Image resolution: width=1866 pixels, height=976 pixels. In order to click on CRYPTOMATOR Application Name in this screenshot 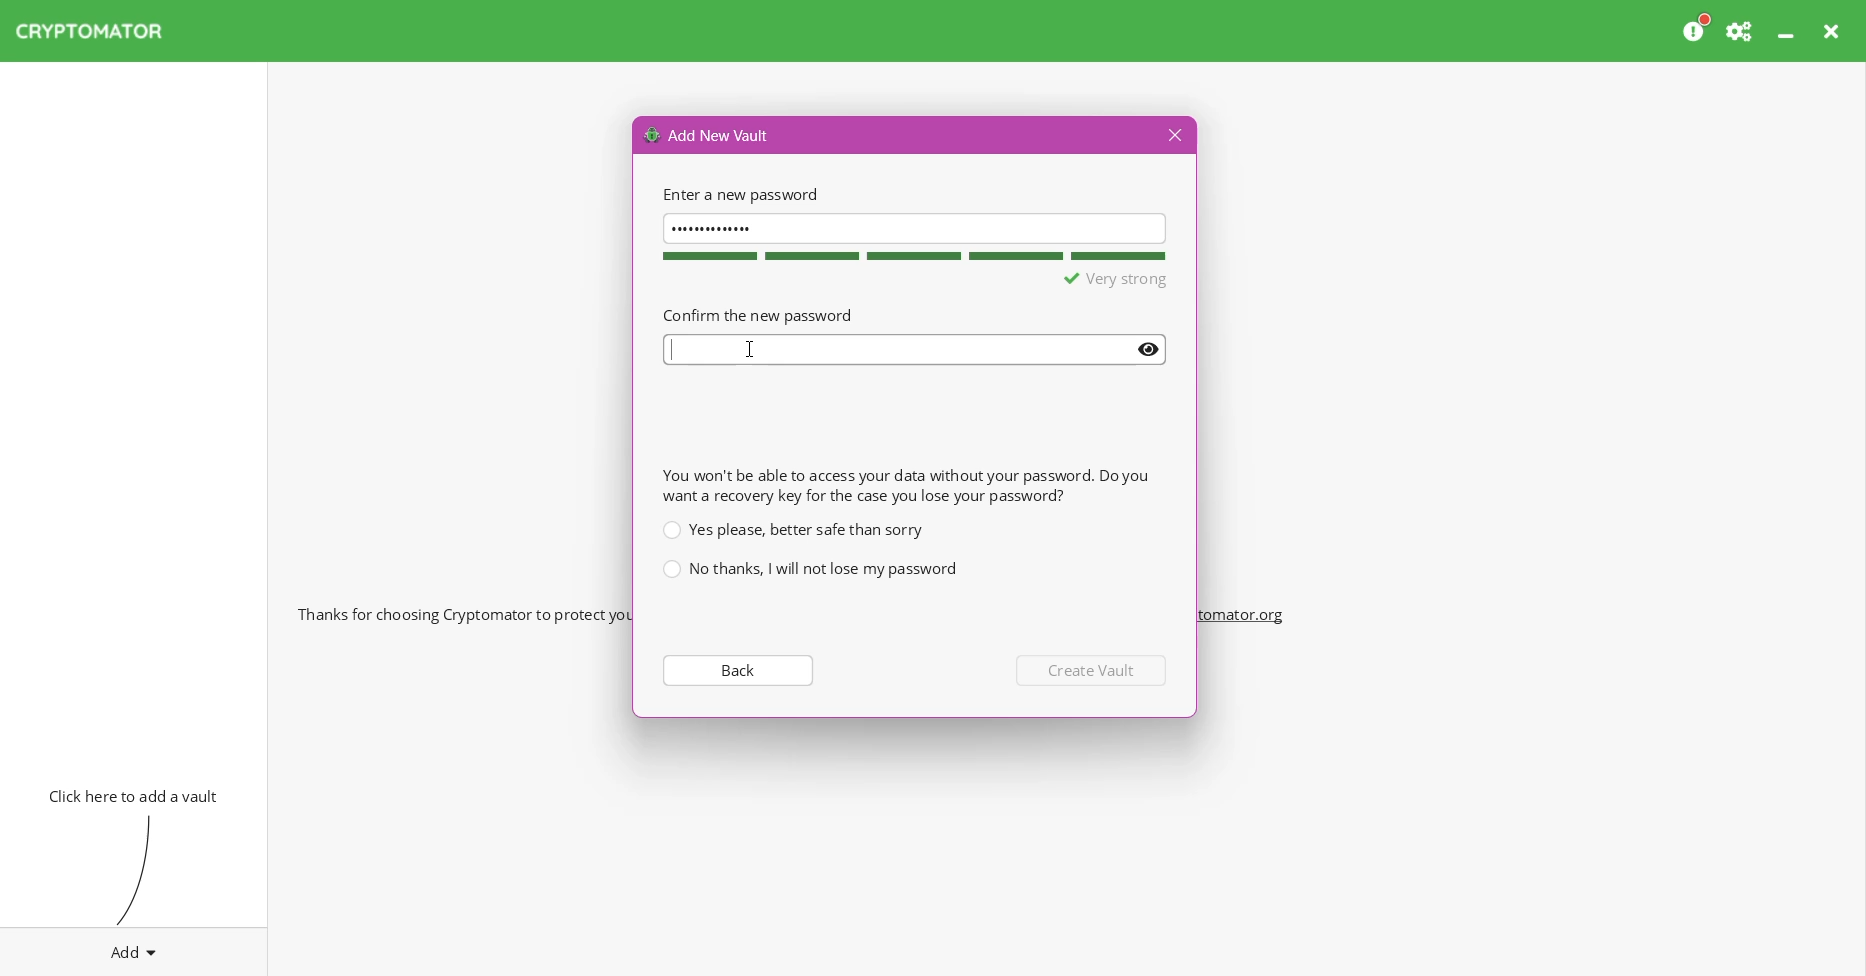, I will do `click(99, 31)`.